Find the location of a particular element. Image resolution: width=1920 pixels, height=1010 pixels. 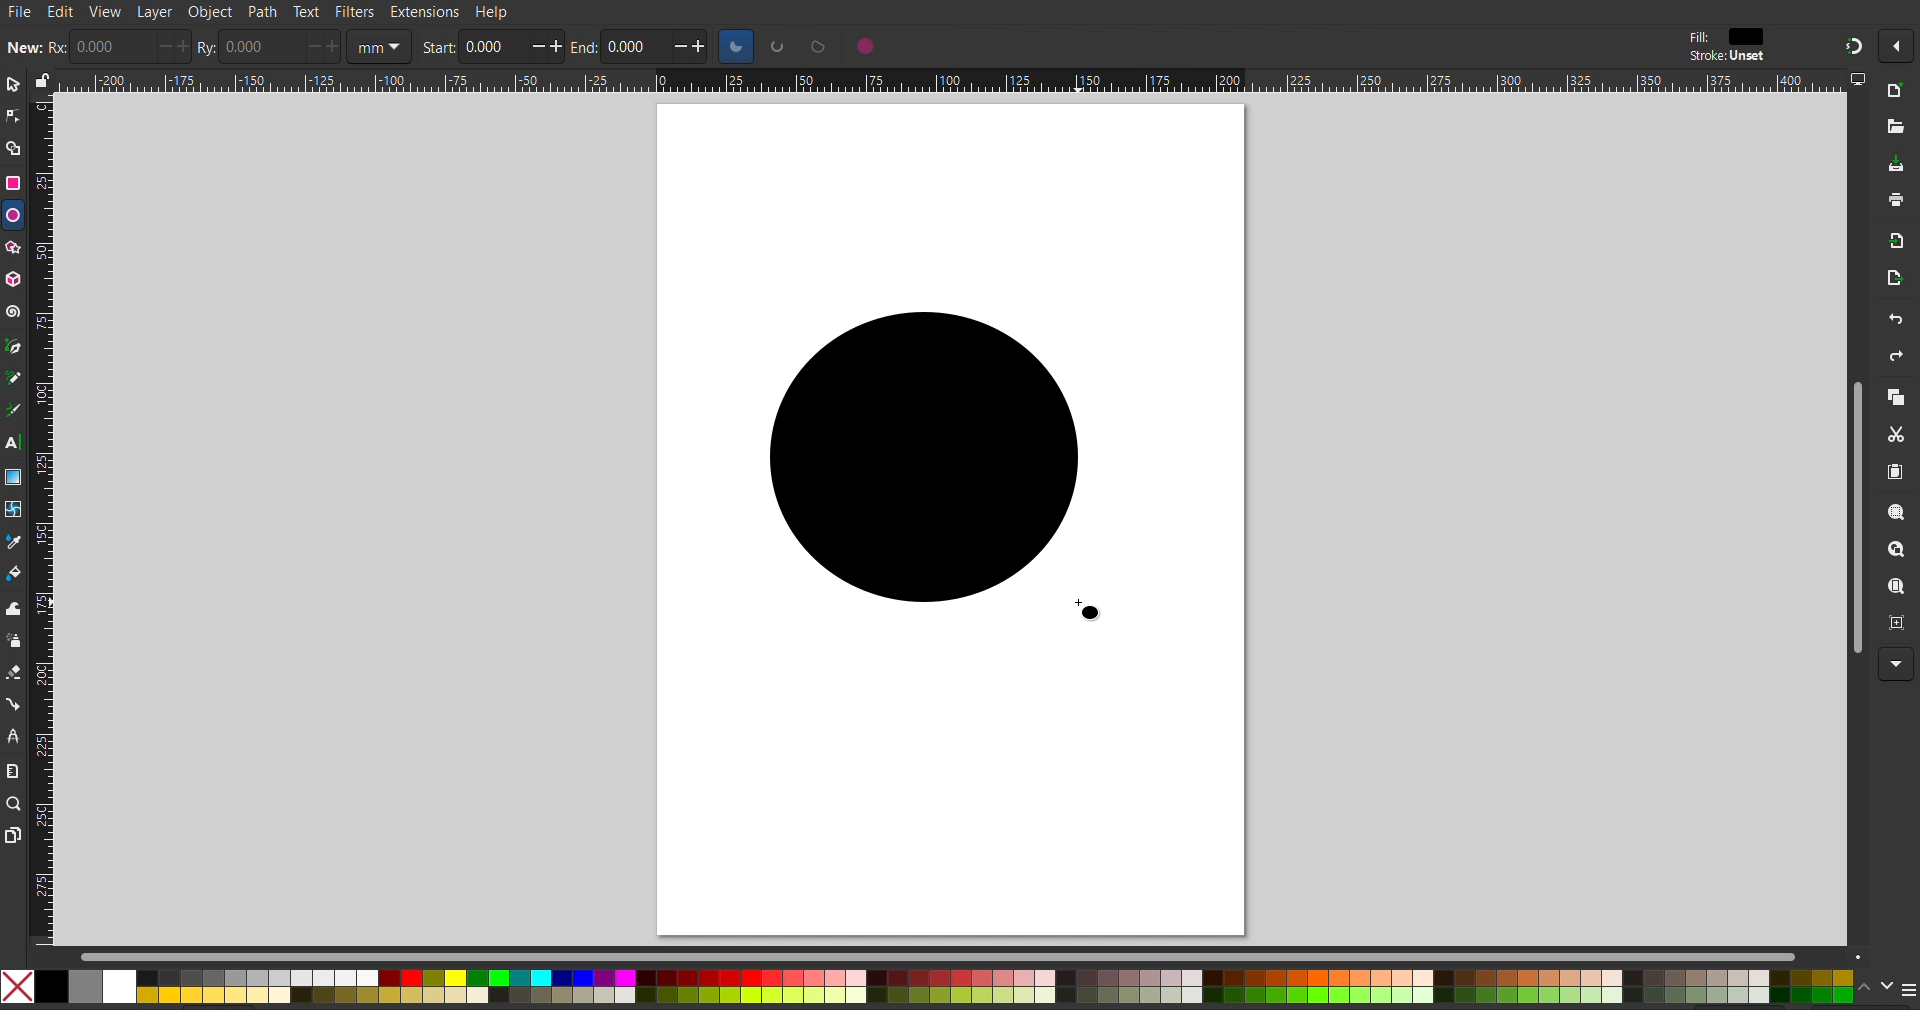

Spray Tool is located at coordinates (14, 641).